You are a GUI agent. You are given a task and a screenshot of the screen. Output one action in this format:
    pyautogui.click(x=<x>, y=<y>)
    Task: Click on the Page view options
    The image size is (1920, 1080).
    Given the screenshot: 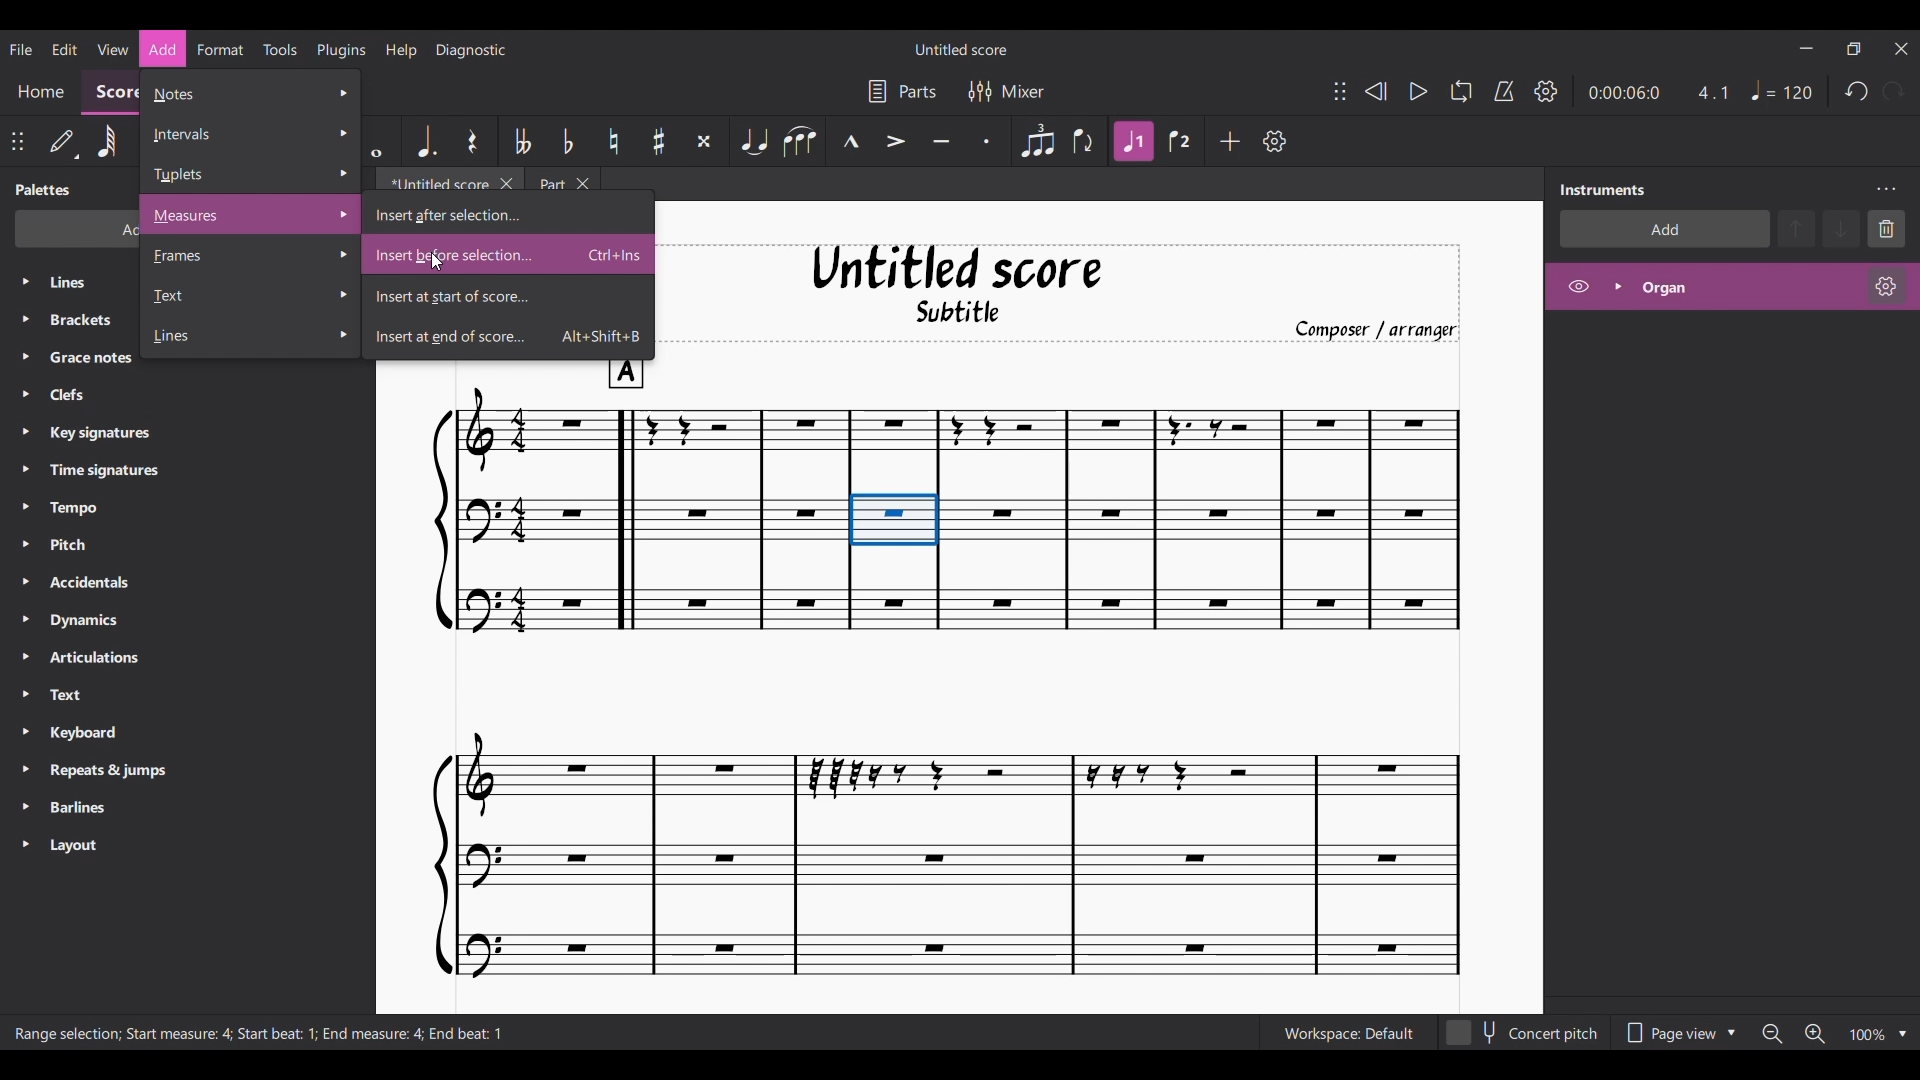 What is the action you would take?
    pyautogui.click(x=1677, y=1033)
    